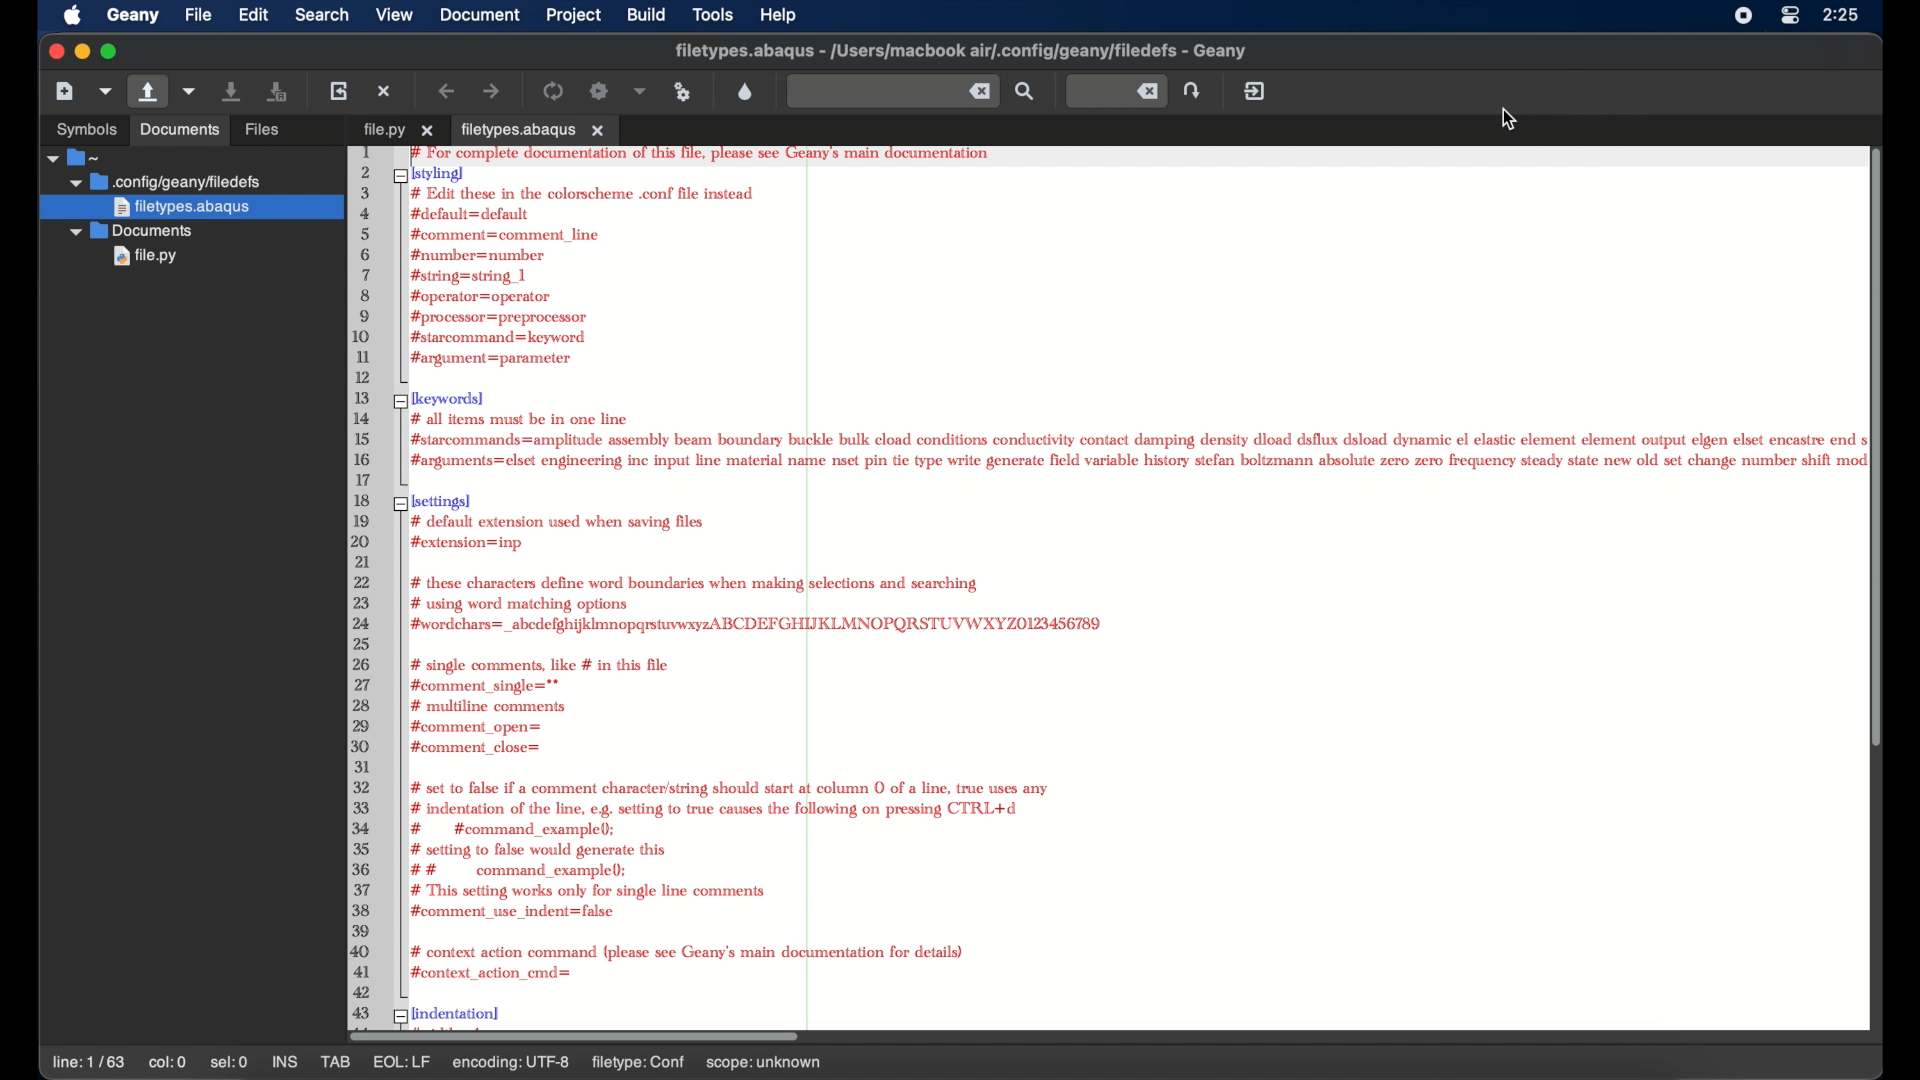 This screenshot has width=1920, height=1080. What do you see at coordinates (682, 93) in the screenshot?
I see `run or view file` at bounding box center [682, 93].